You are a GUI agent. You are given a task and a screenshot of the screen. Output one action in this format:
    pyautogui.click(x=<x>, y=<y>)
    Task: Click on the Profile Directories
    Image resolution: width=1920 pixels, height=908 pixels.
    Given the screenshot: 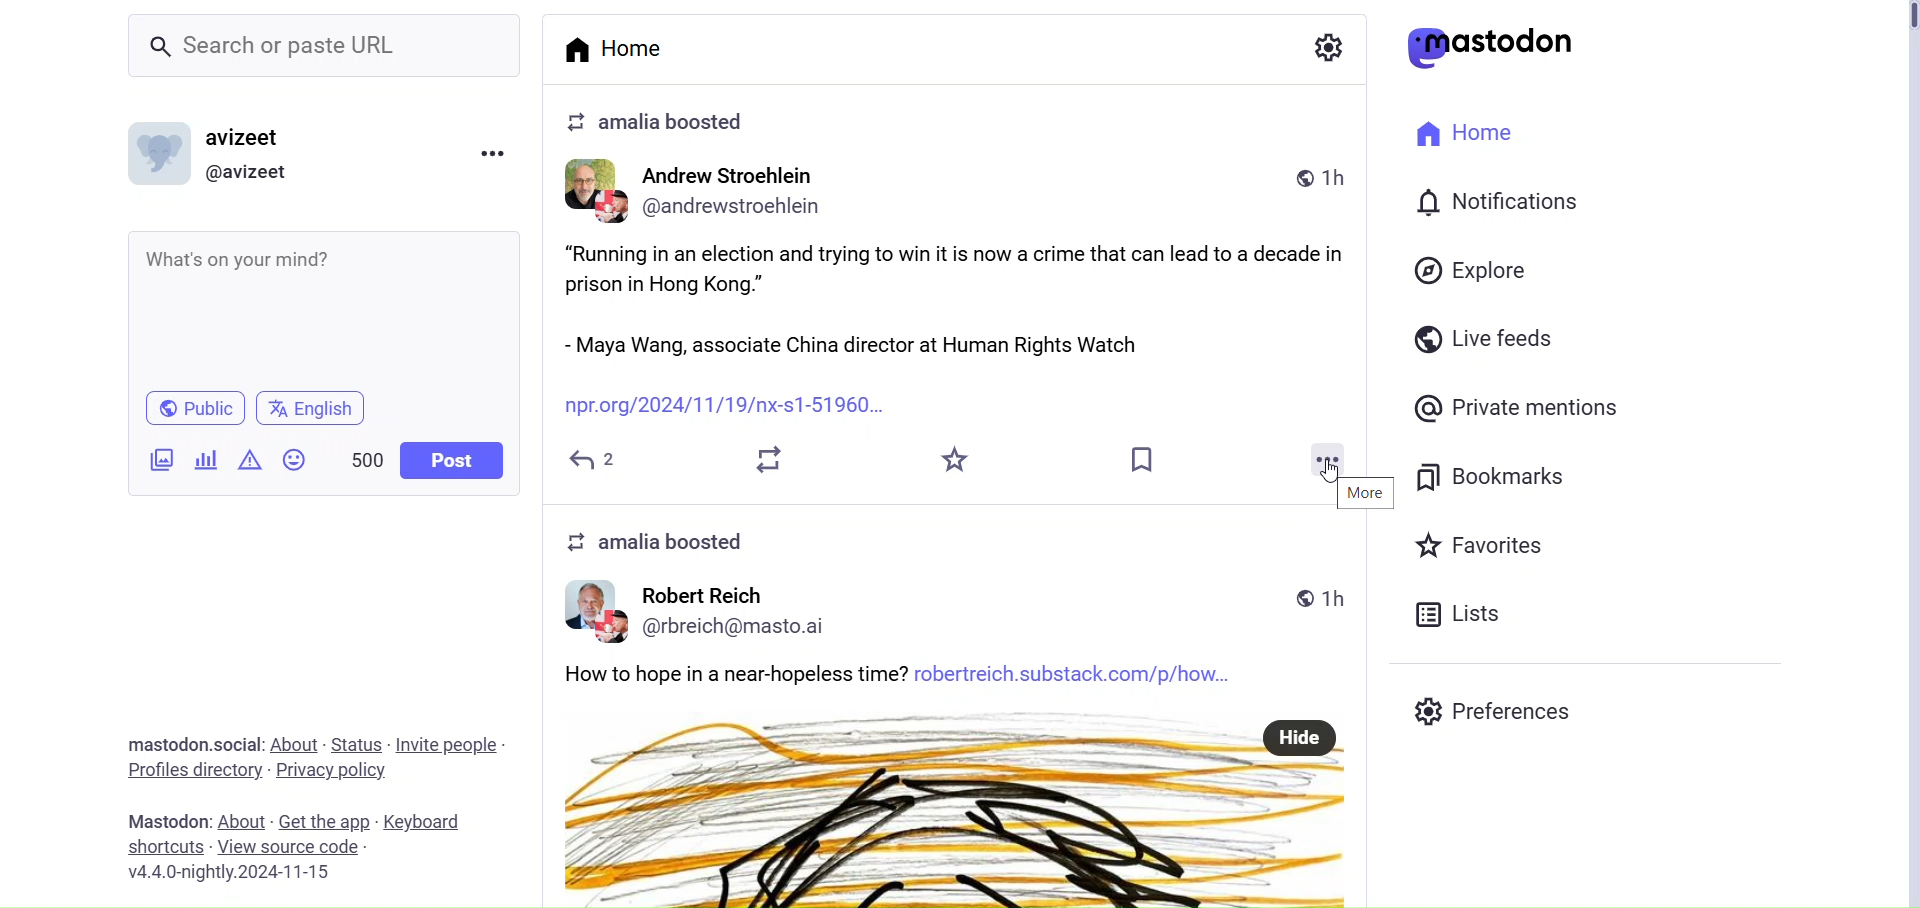 What is the action you would take?
    pyautogui.click(x=194, y=770)
    